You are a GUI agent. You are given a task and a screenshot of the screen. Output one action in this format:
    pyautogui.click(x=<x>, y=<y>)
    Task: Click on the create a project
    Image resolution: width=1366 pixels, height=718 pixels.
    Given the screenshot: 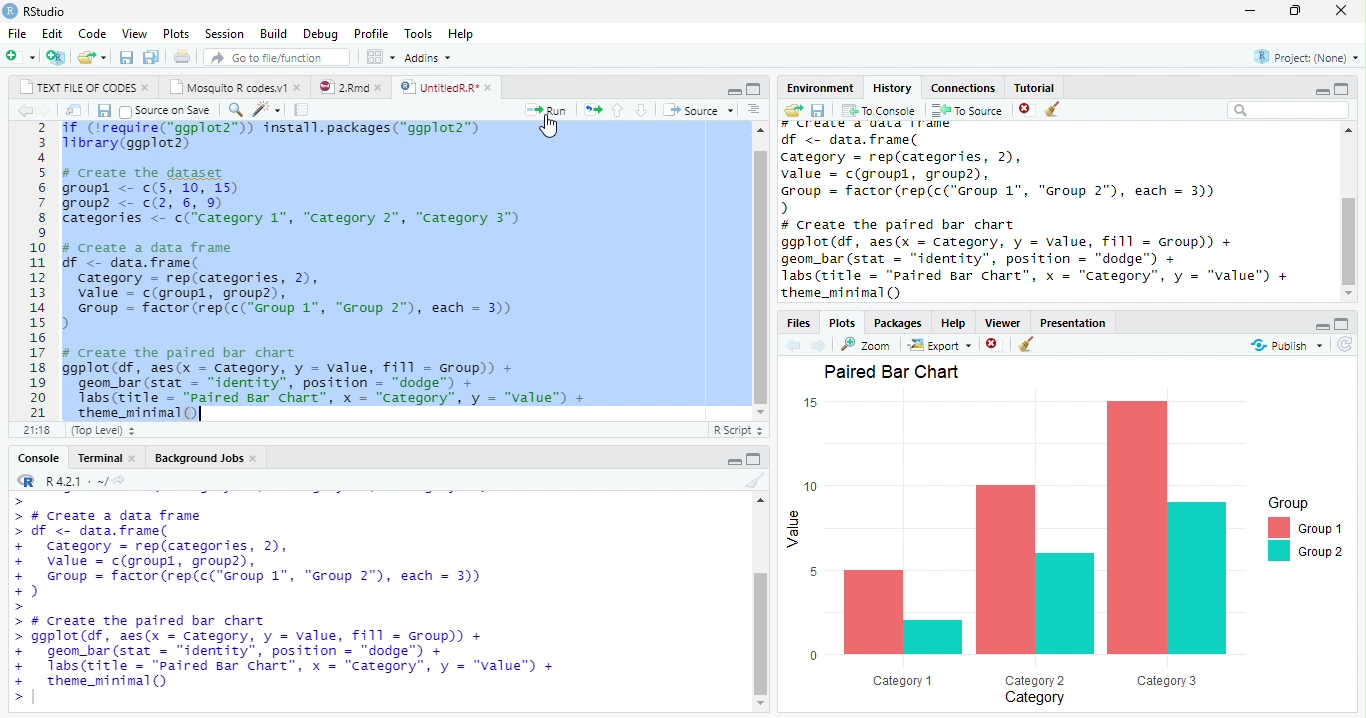 What is the action you would take?
    pyautogui.click(x=54, y=56)
    